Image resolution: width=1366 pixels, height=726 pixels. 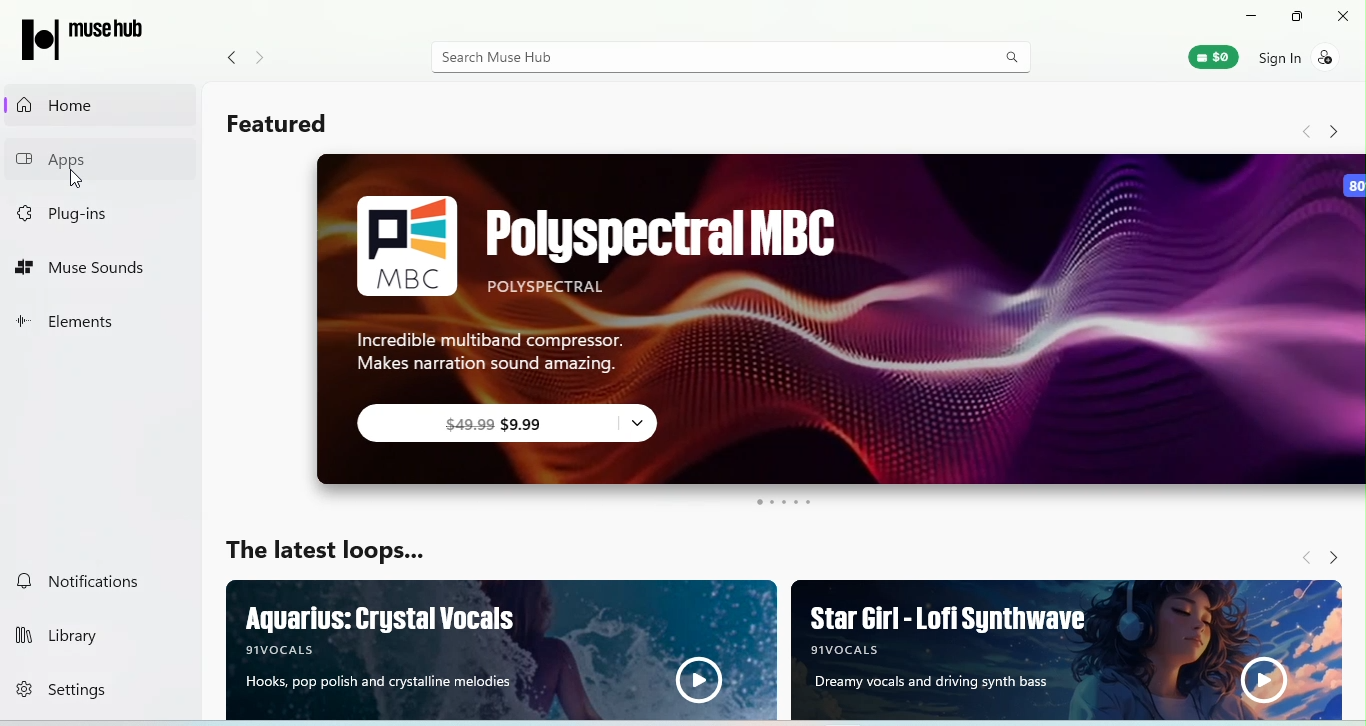 What do you see at coordinates (1344, 554) in the screenshot?
I see `Navigate Forward` at bounding box center [1344, 554].